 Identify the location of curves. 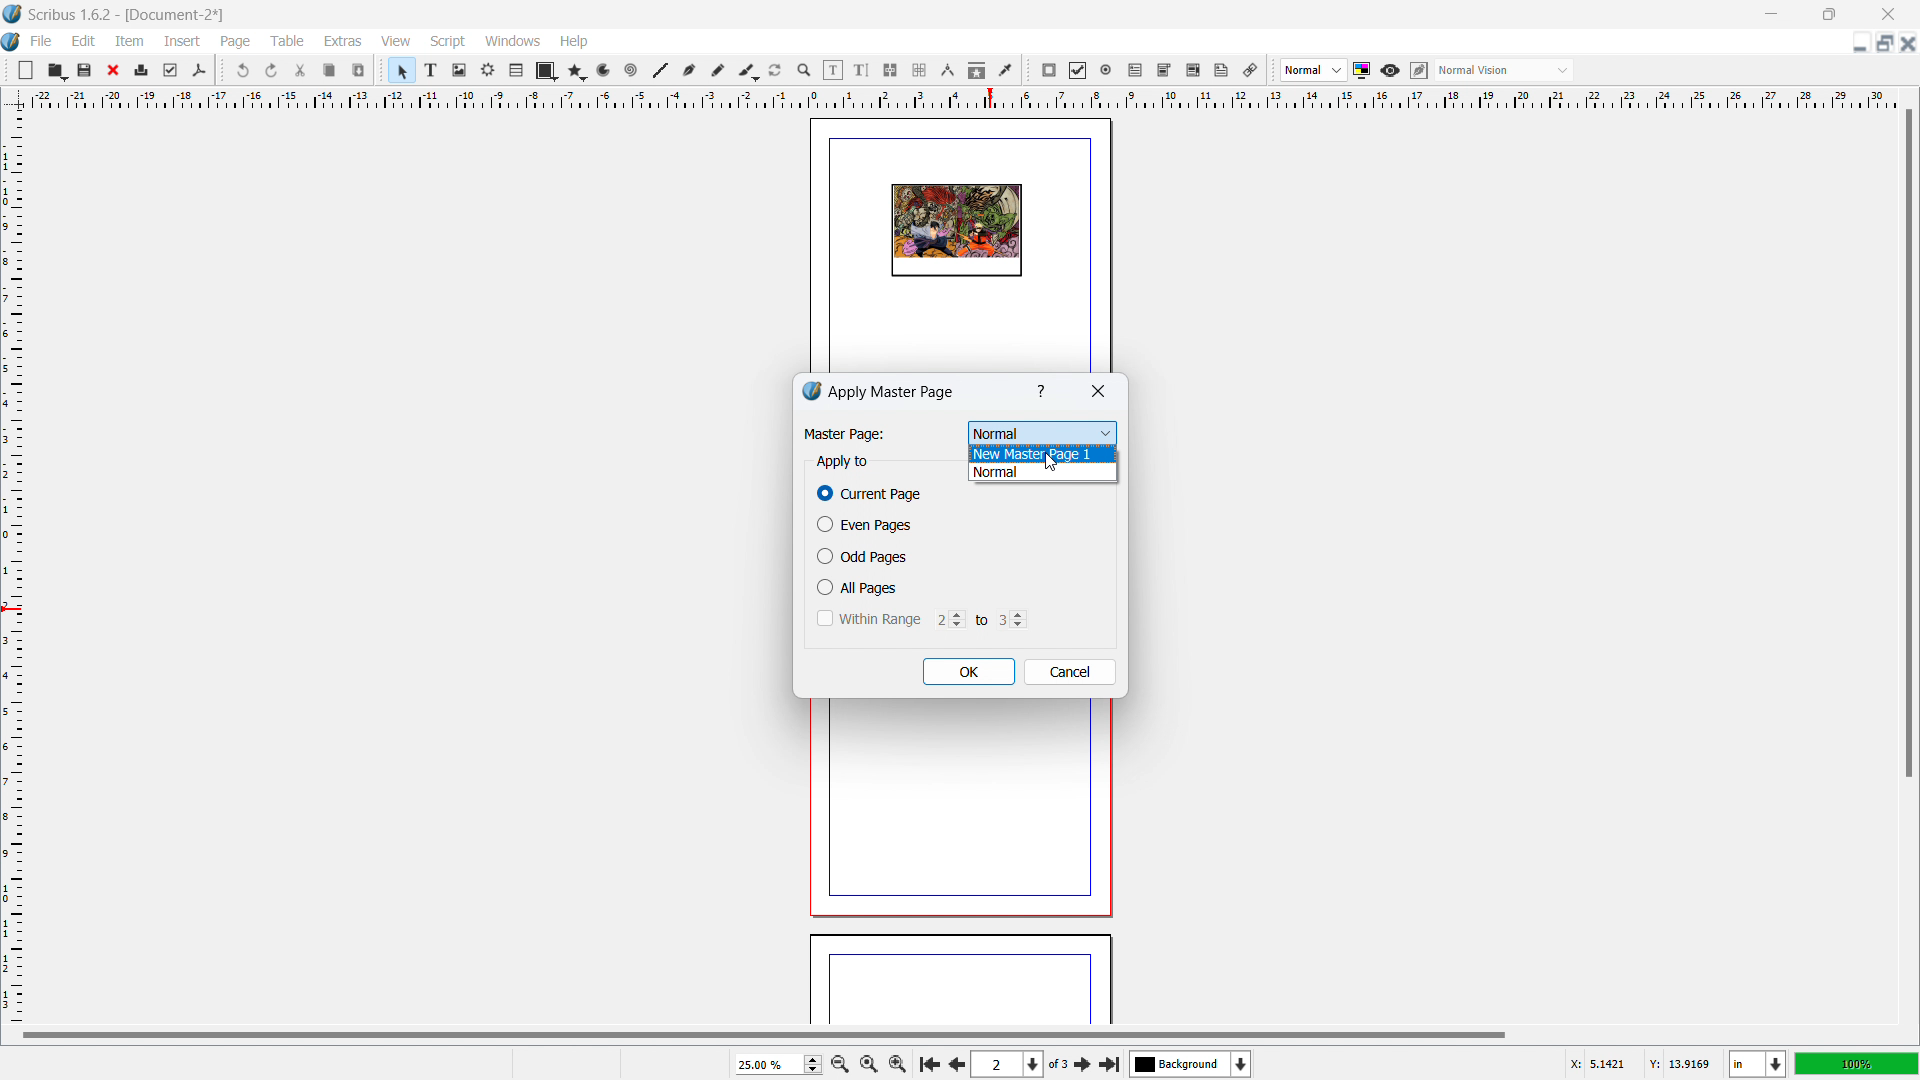
(606, 71).